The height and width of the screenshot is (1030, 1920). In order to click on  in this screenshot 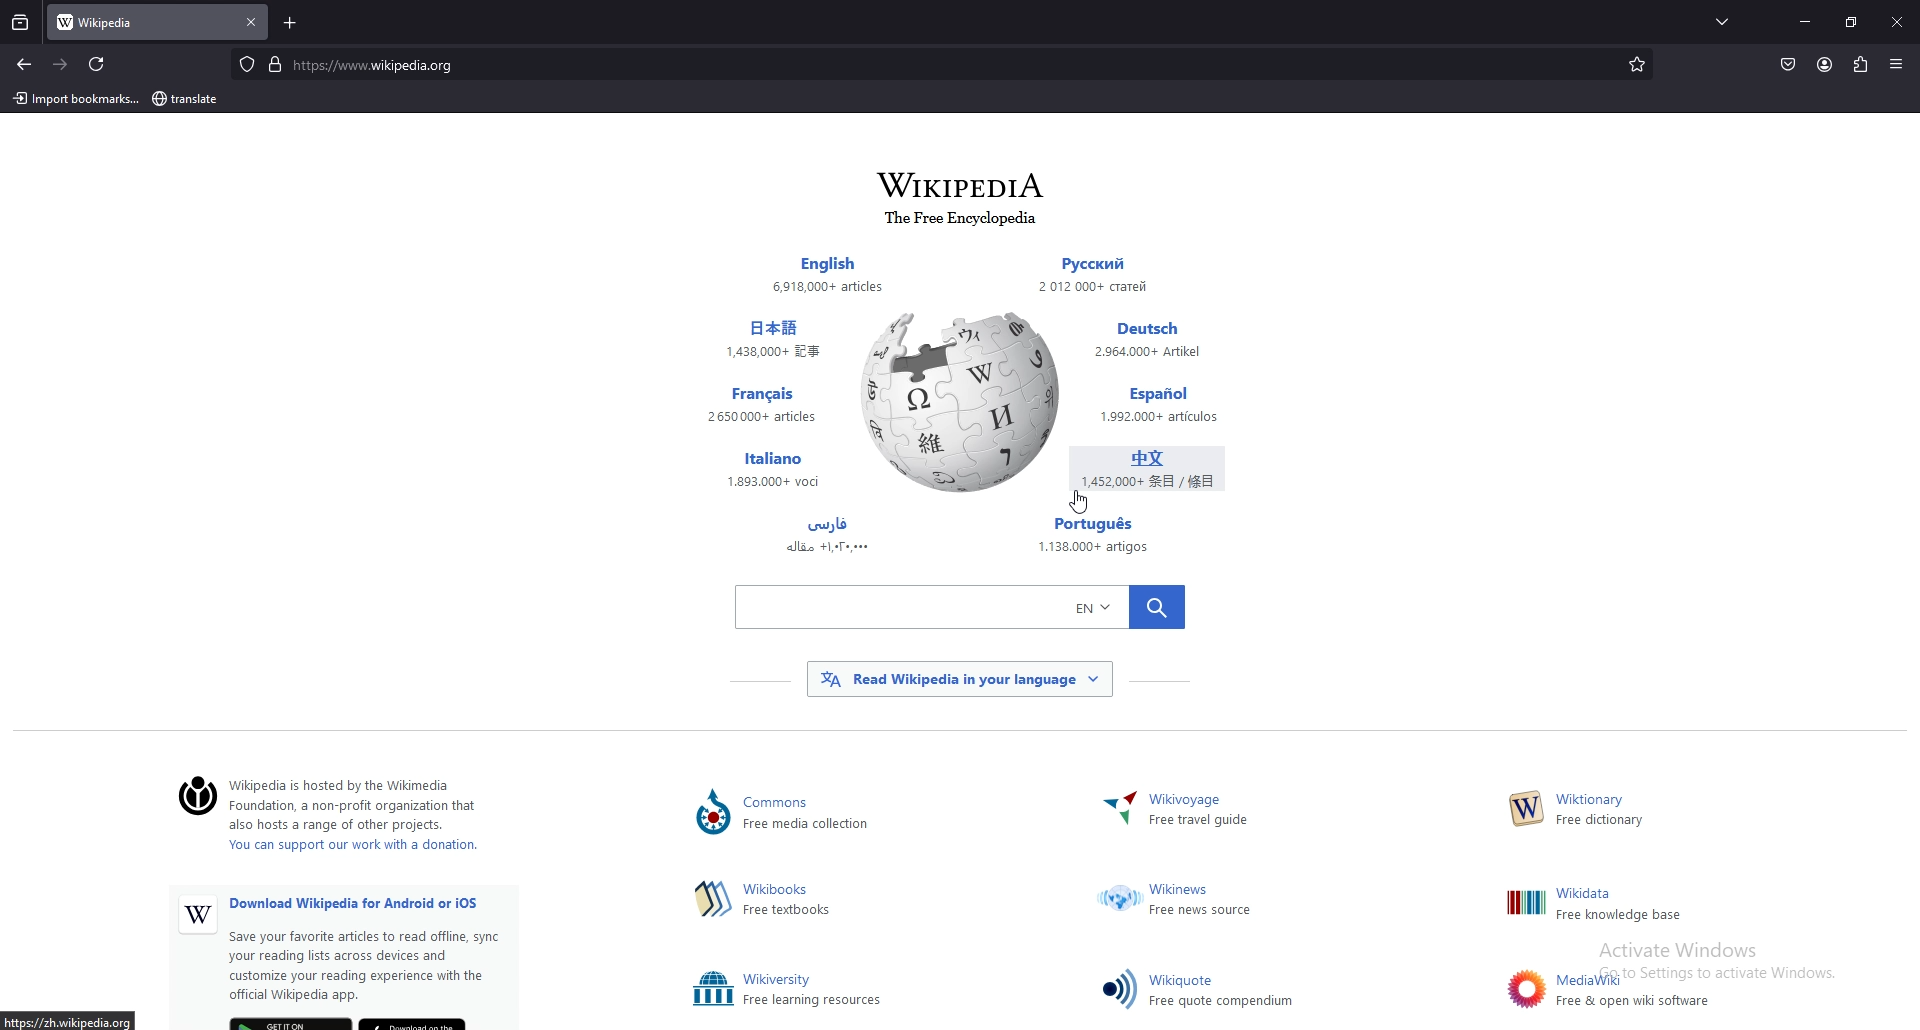, I will do `click(1527, 809)`.